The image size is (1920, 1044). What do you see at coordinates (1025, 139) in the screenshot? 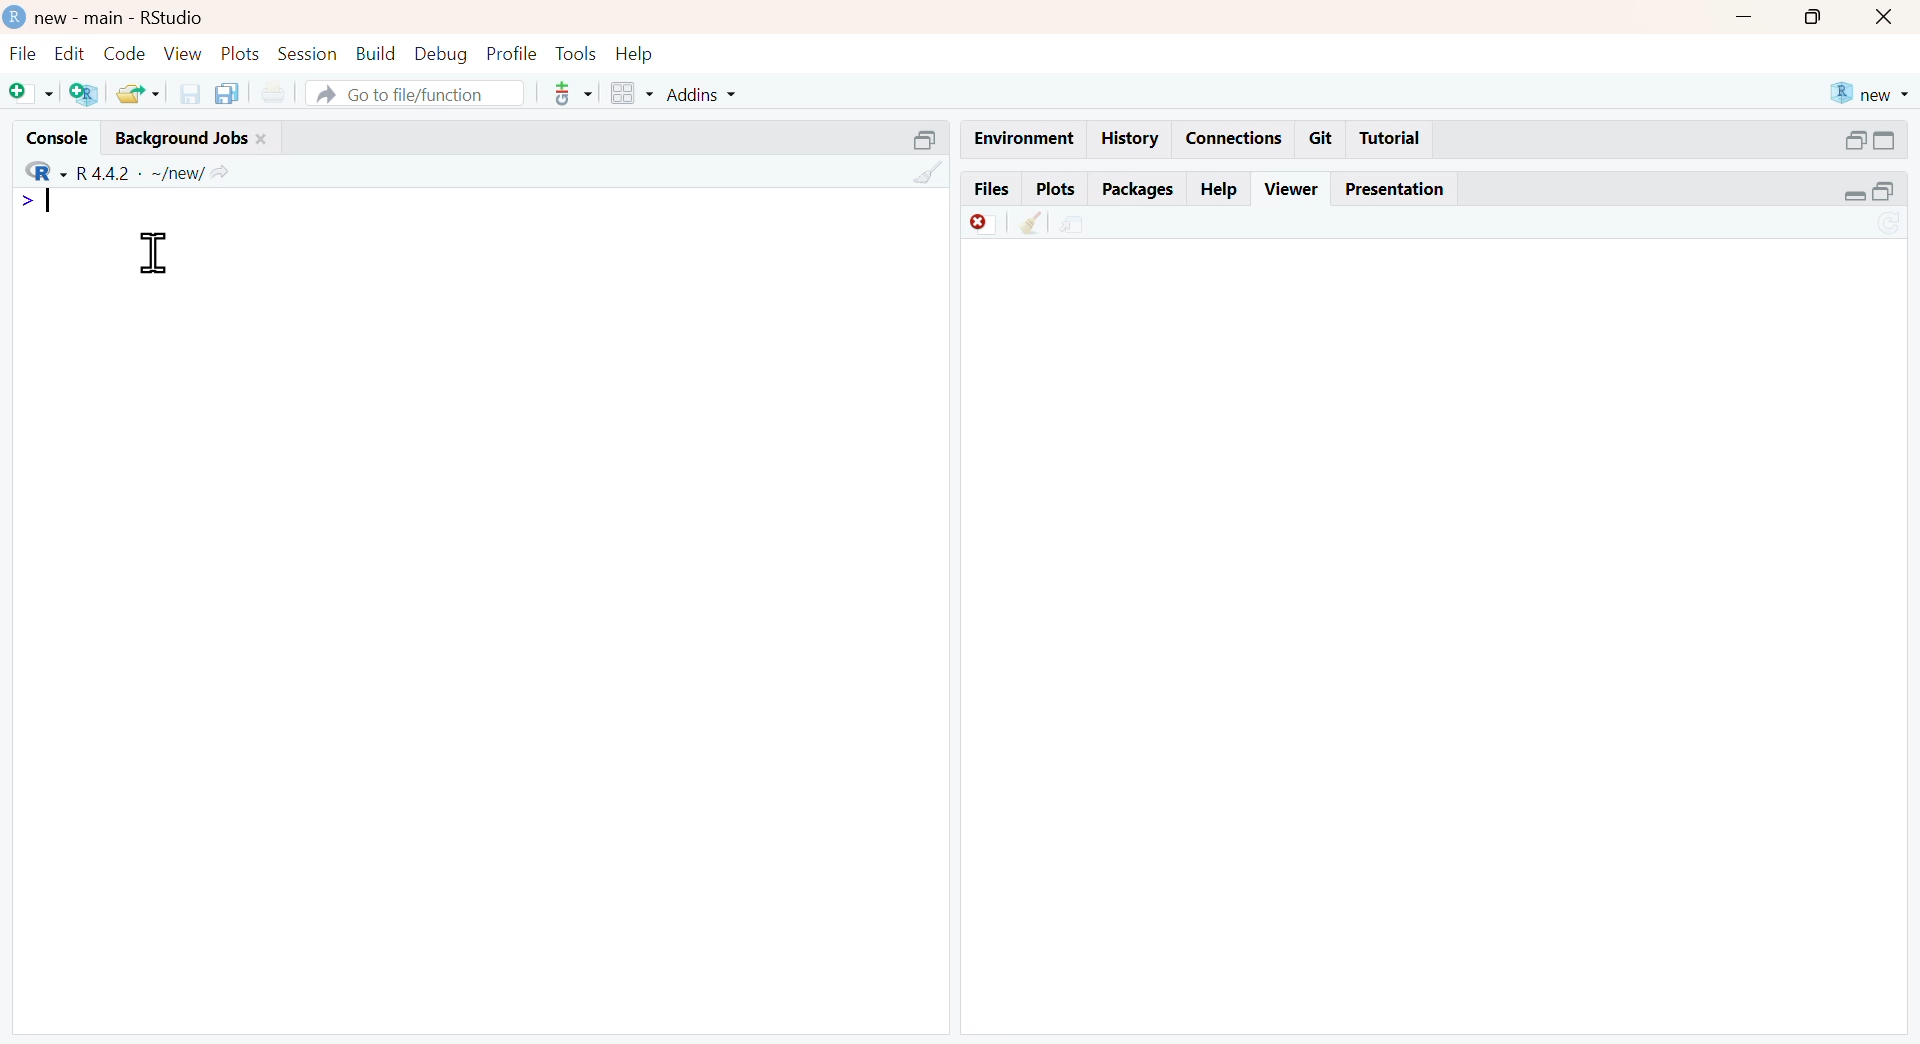
I see `enviornment` at bounding box center [1025, 139].